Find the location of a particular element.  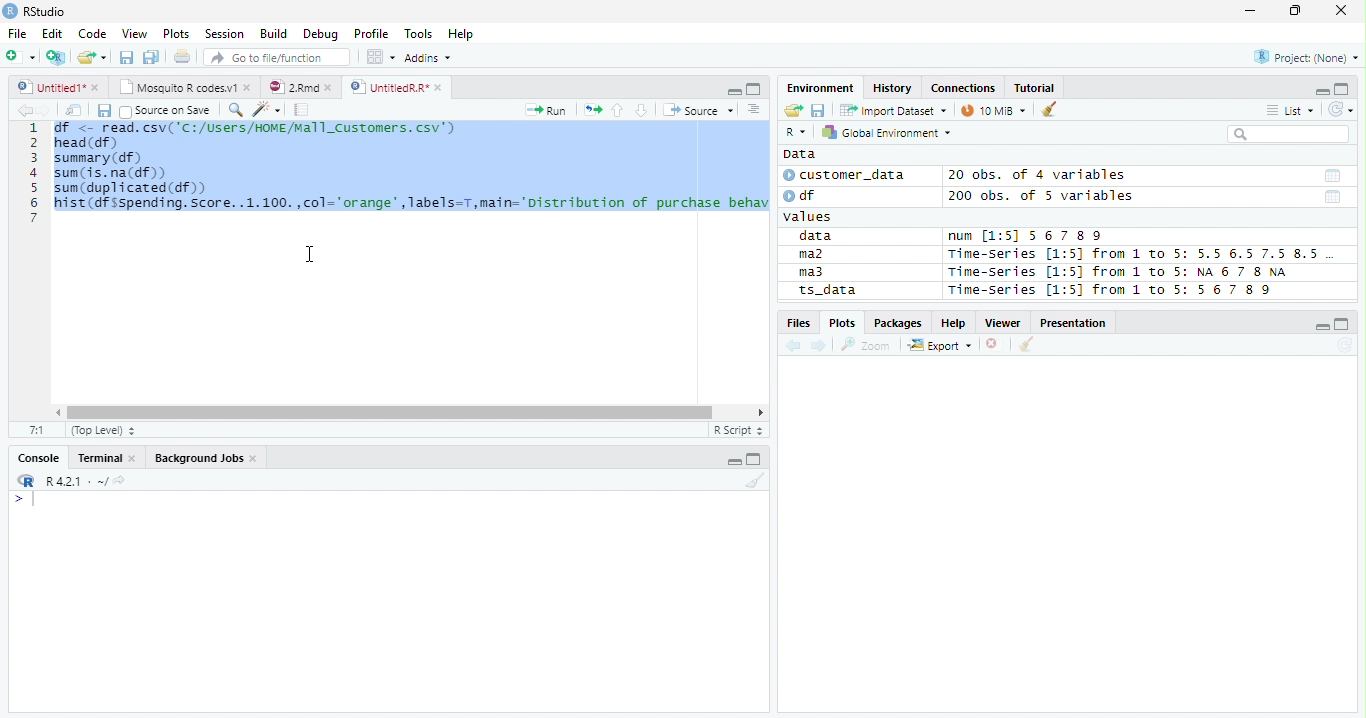

R script is located at coordinates (737, 430).